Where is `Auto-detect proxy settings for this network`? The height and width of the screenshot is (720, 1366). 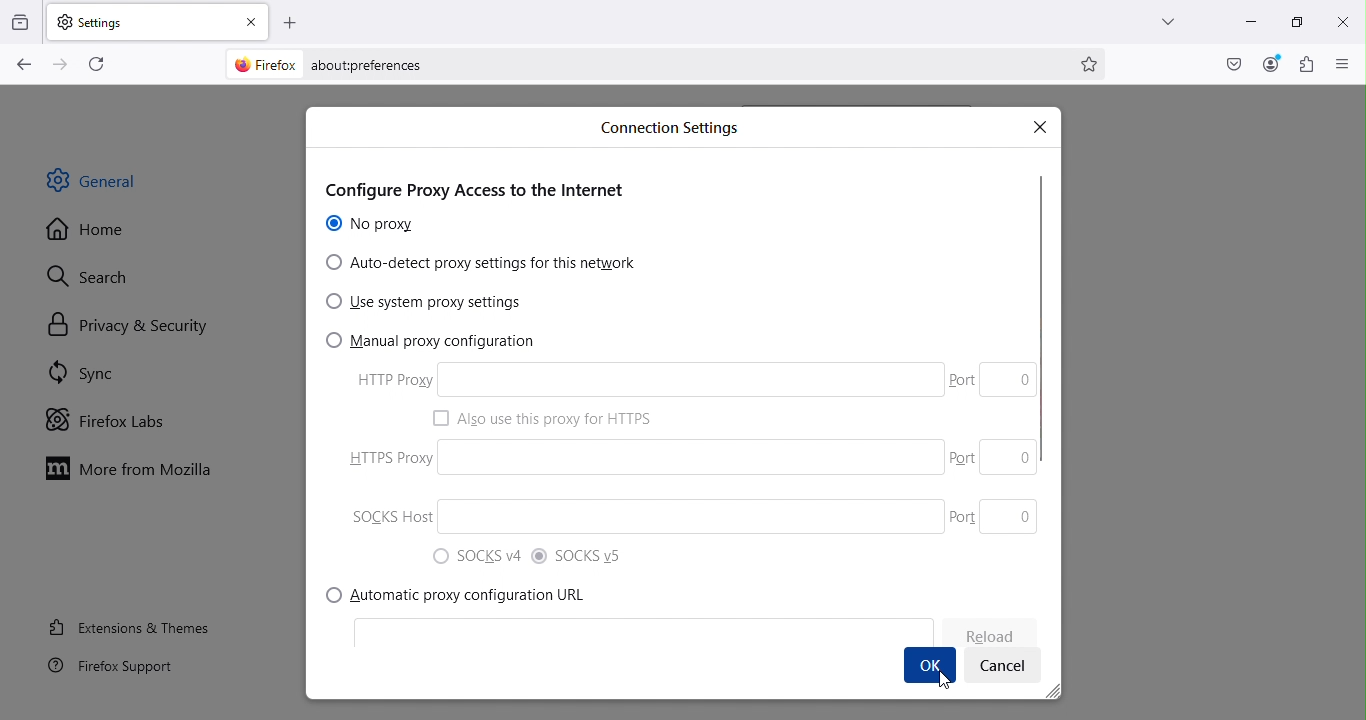
Auto-detect proxy settings for this network is located at coordinates (484, 265).